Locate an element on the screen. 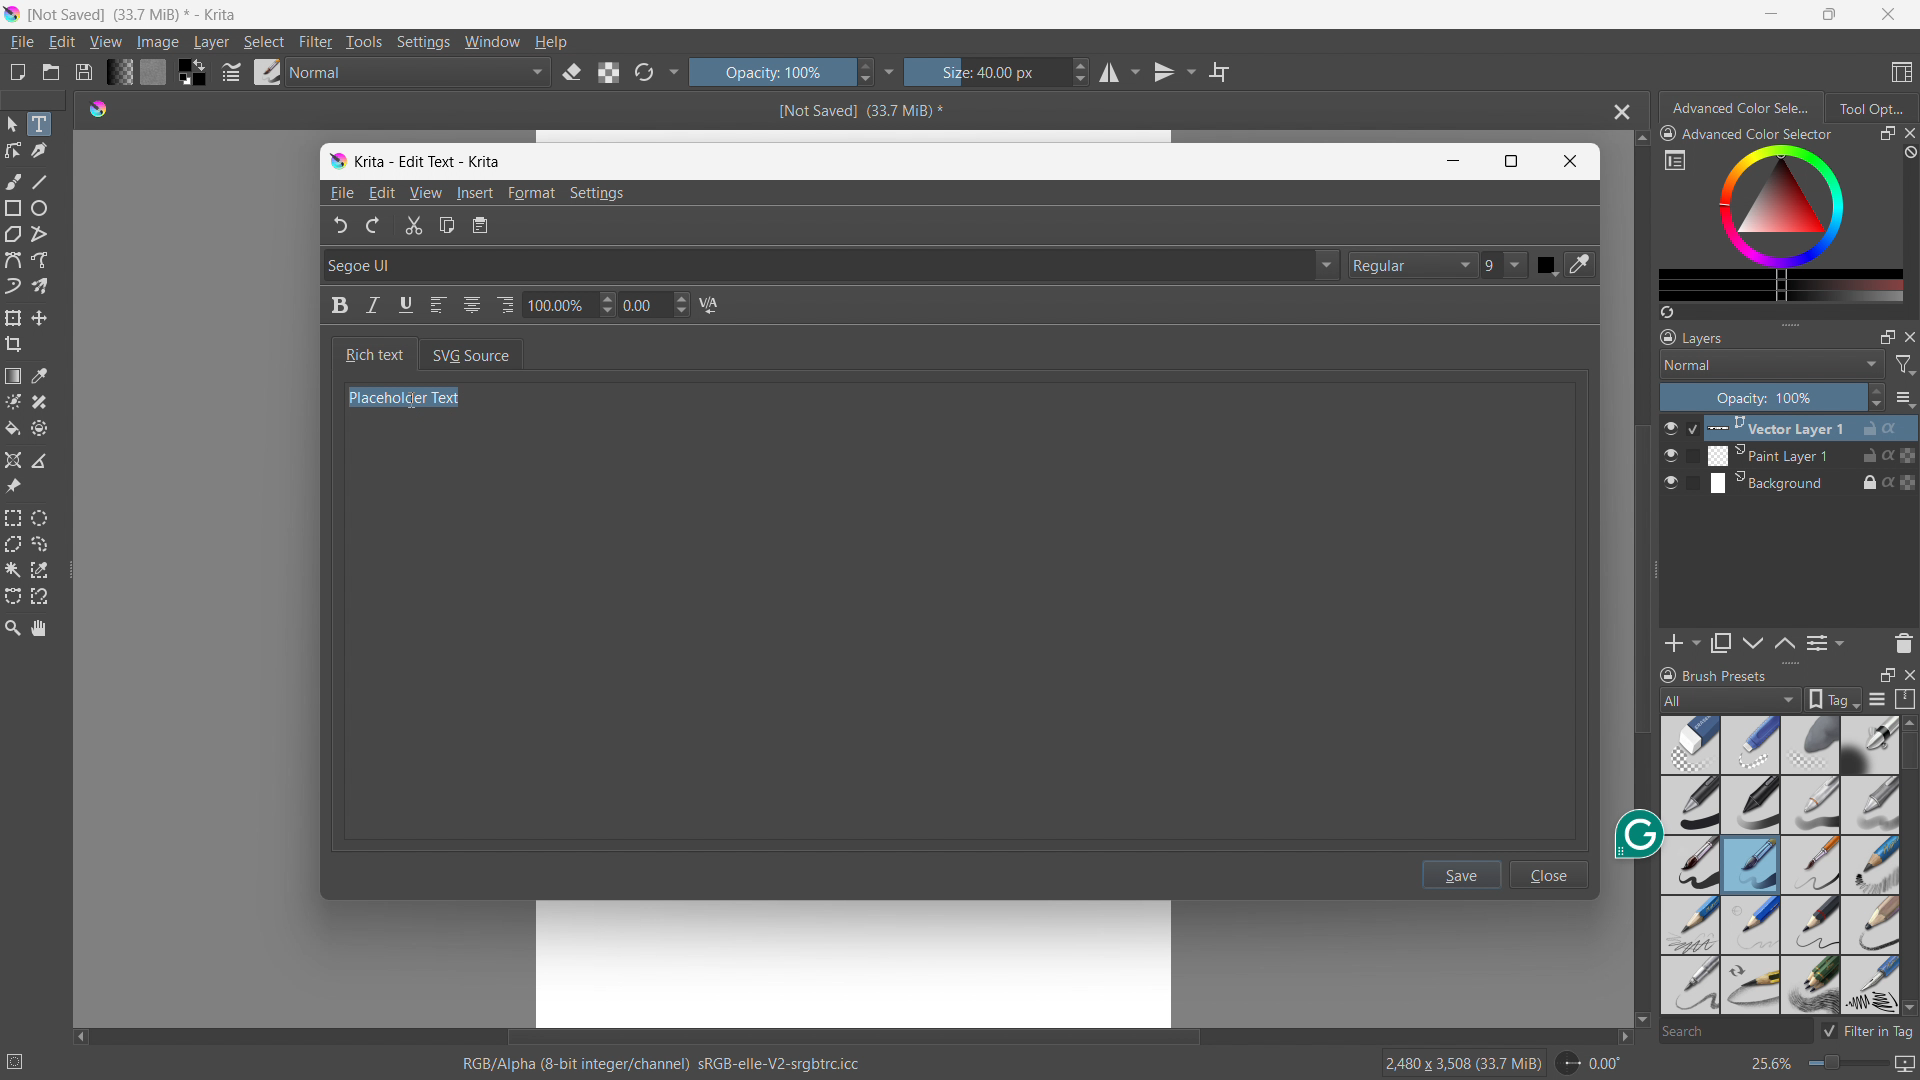 The width and height of the screenshot is (1920, 1080). file is located at coordinates (21, 42).